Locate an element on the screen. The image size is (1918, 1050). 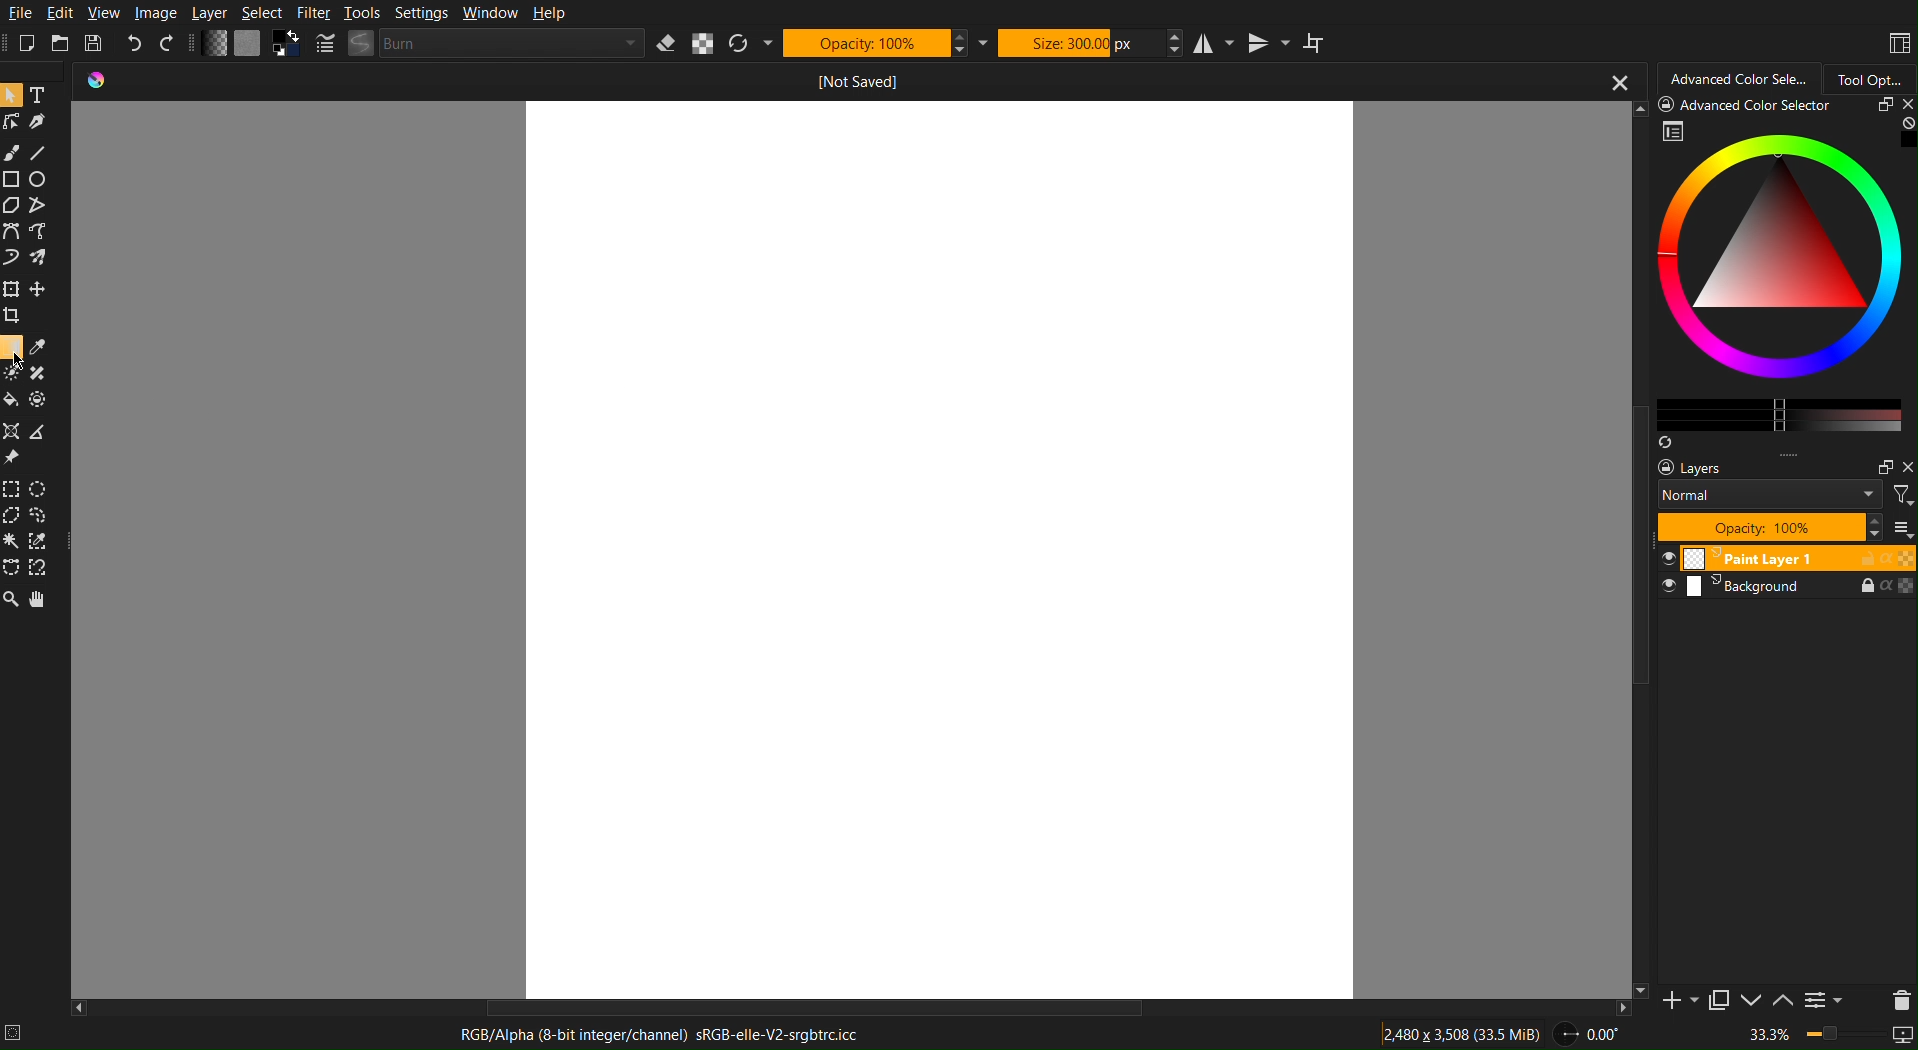
Dimensions is located at coordinates (1464, 1033).